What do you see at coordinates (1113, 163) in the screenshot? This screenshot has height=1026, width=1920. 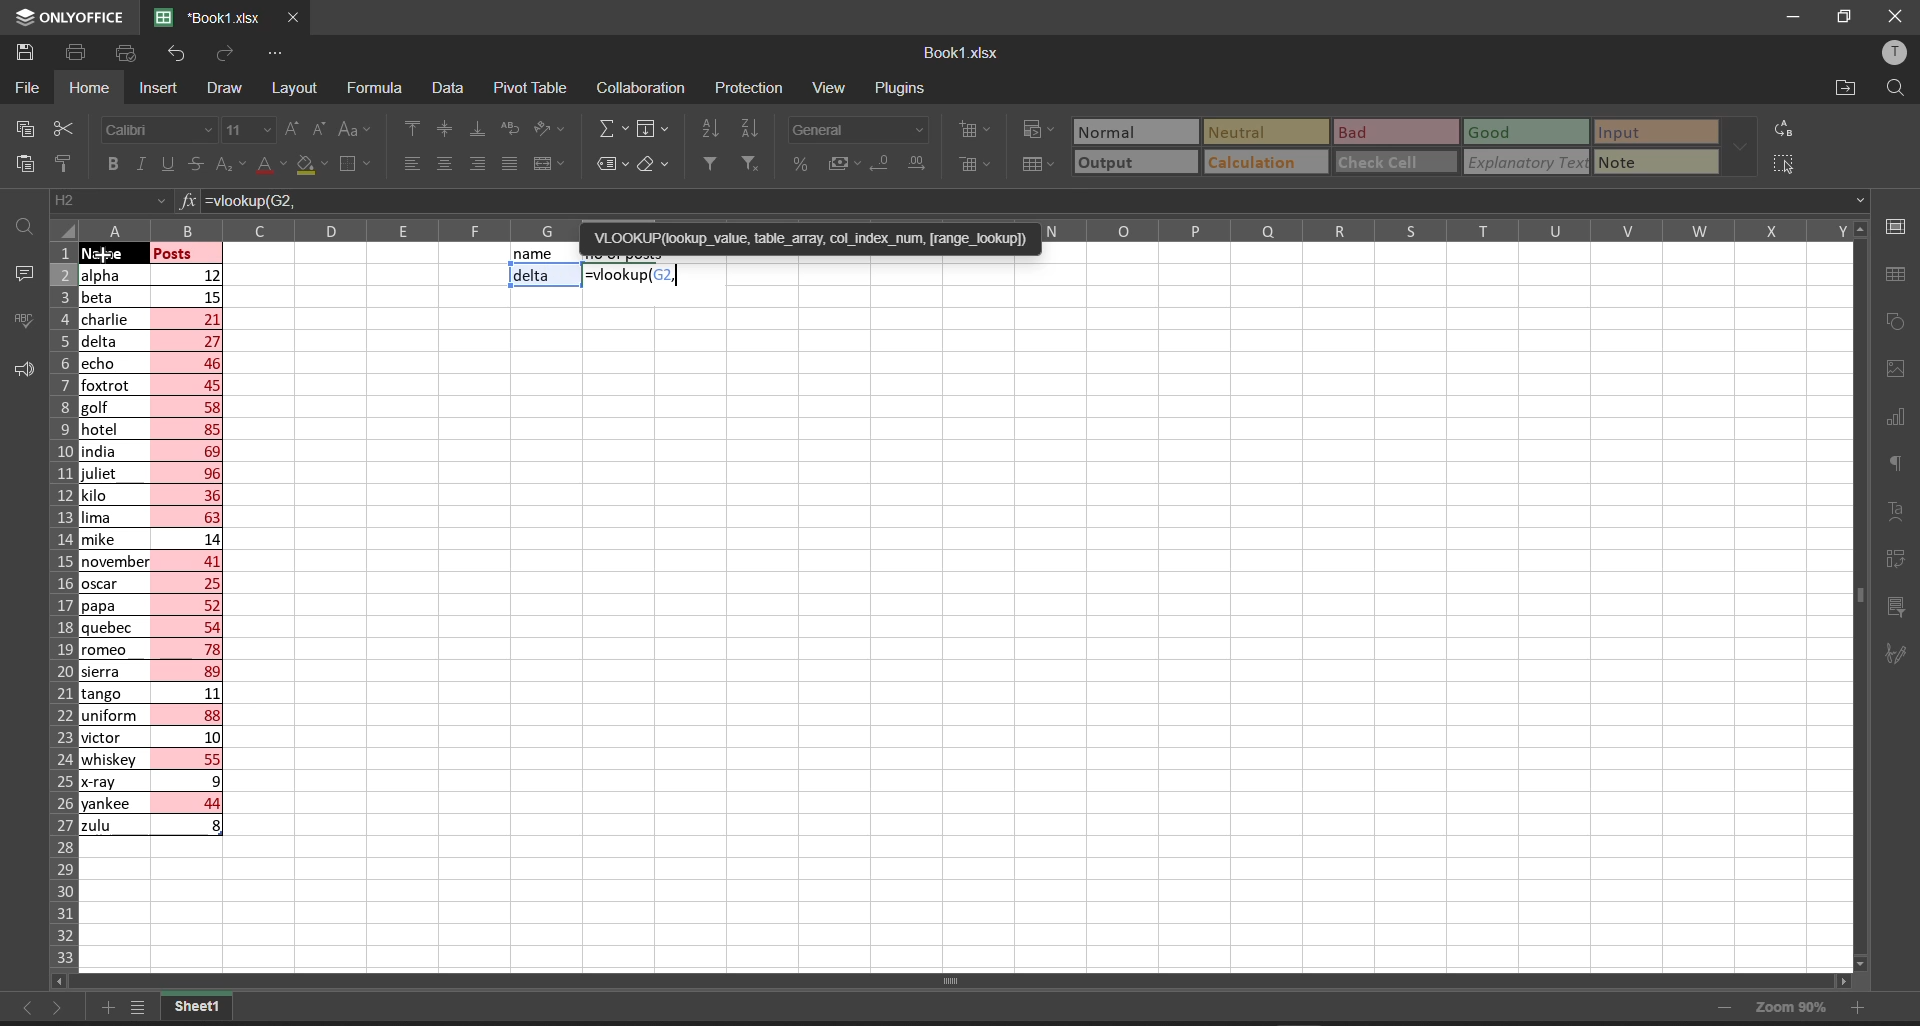 I see `output` at bounding box center [1113, 163].